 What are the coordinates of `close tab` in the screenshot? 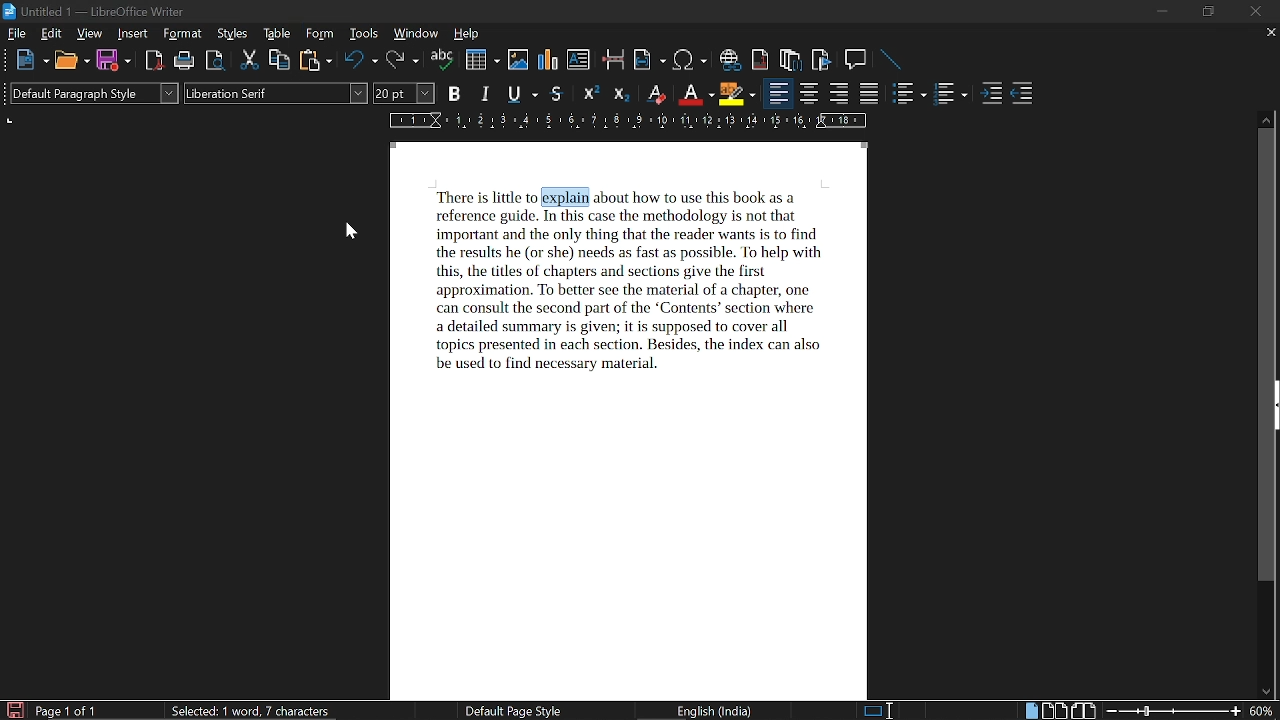 It's located at (1269, 34).